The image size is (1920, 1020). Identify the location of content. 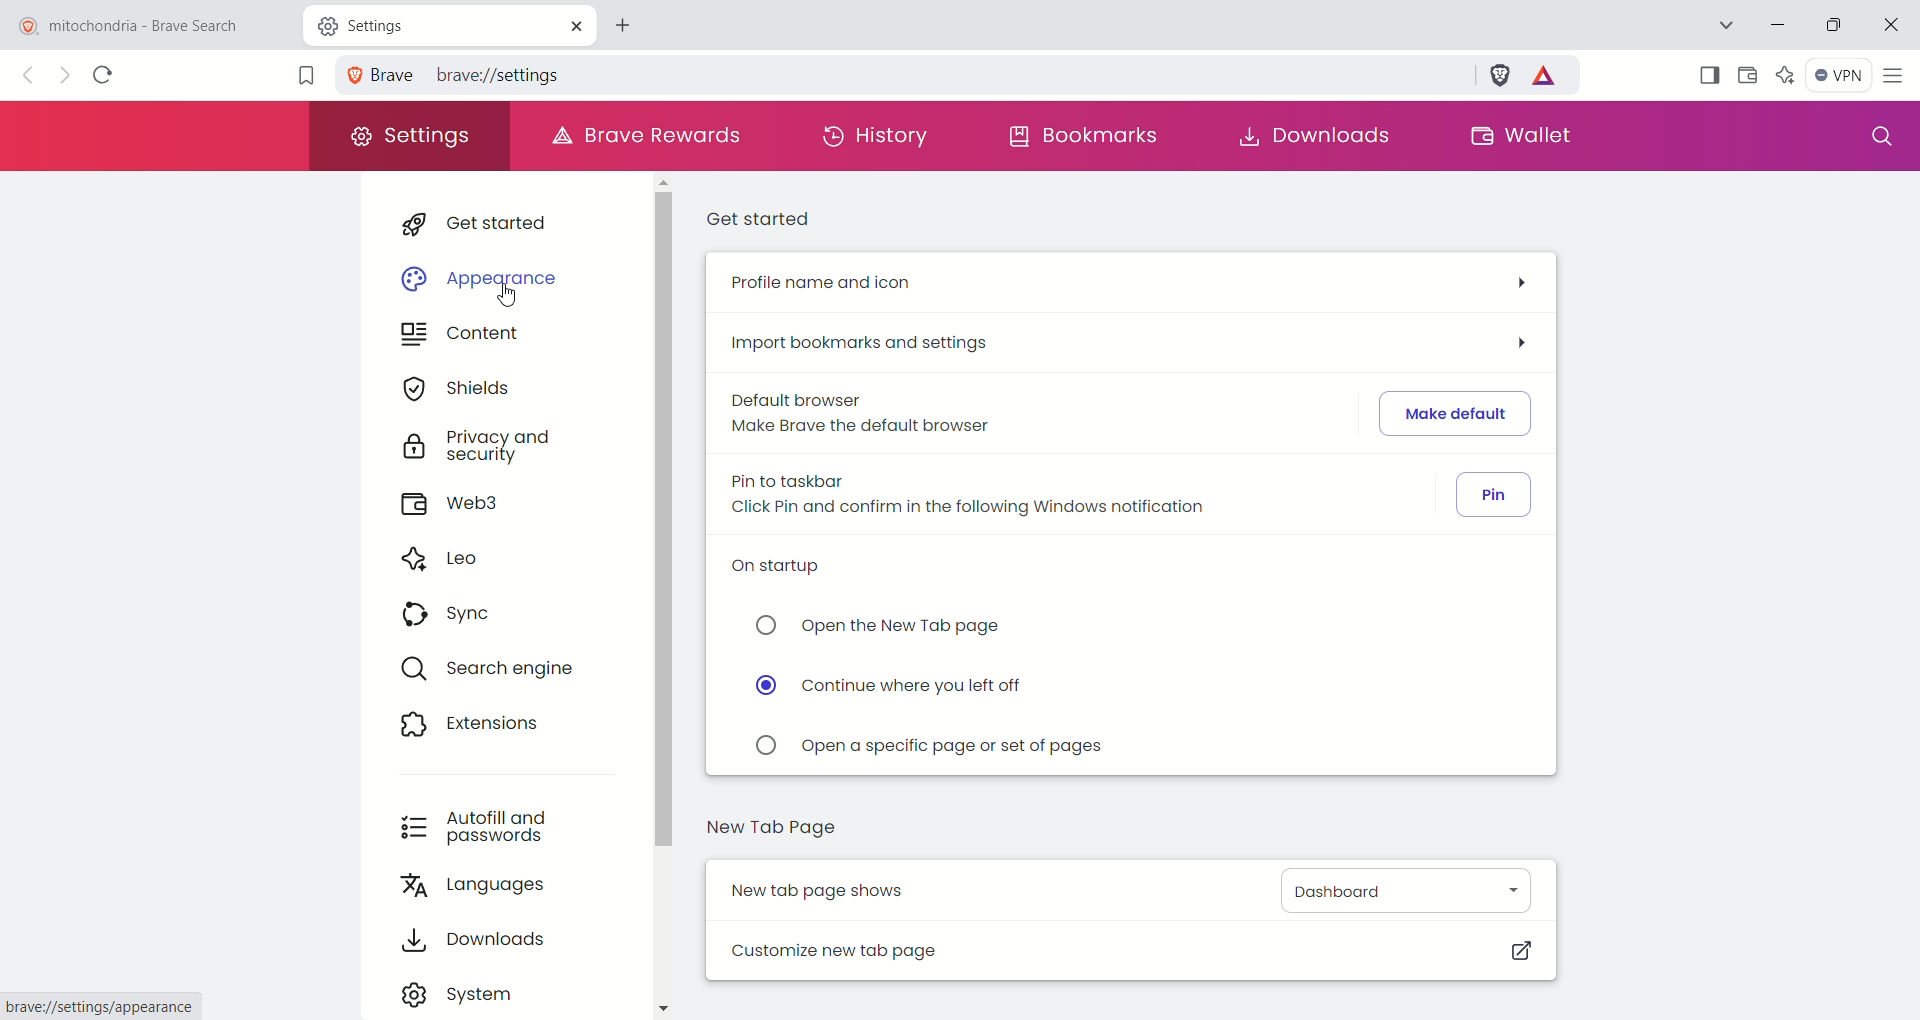
(460, 338).